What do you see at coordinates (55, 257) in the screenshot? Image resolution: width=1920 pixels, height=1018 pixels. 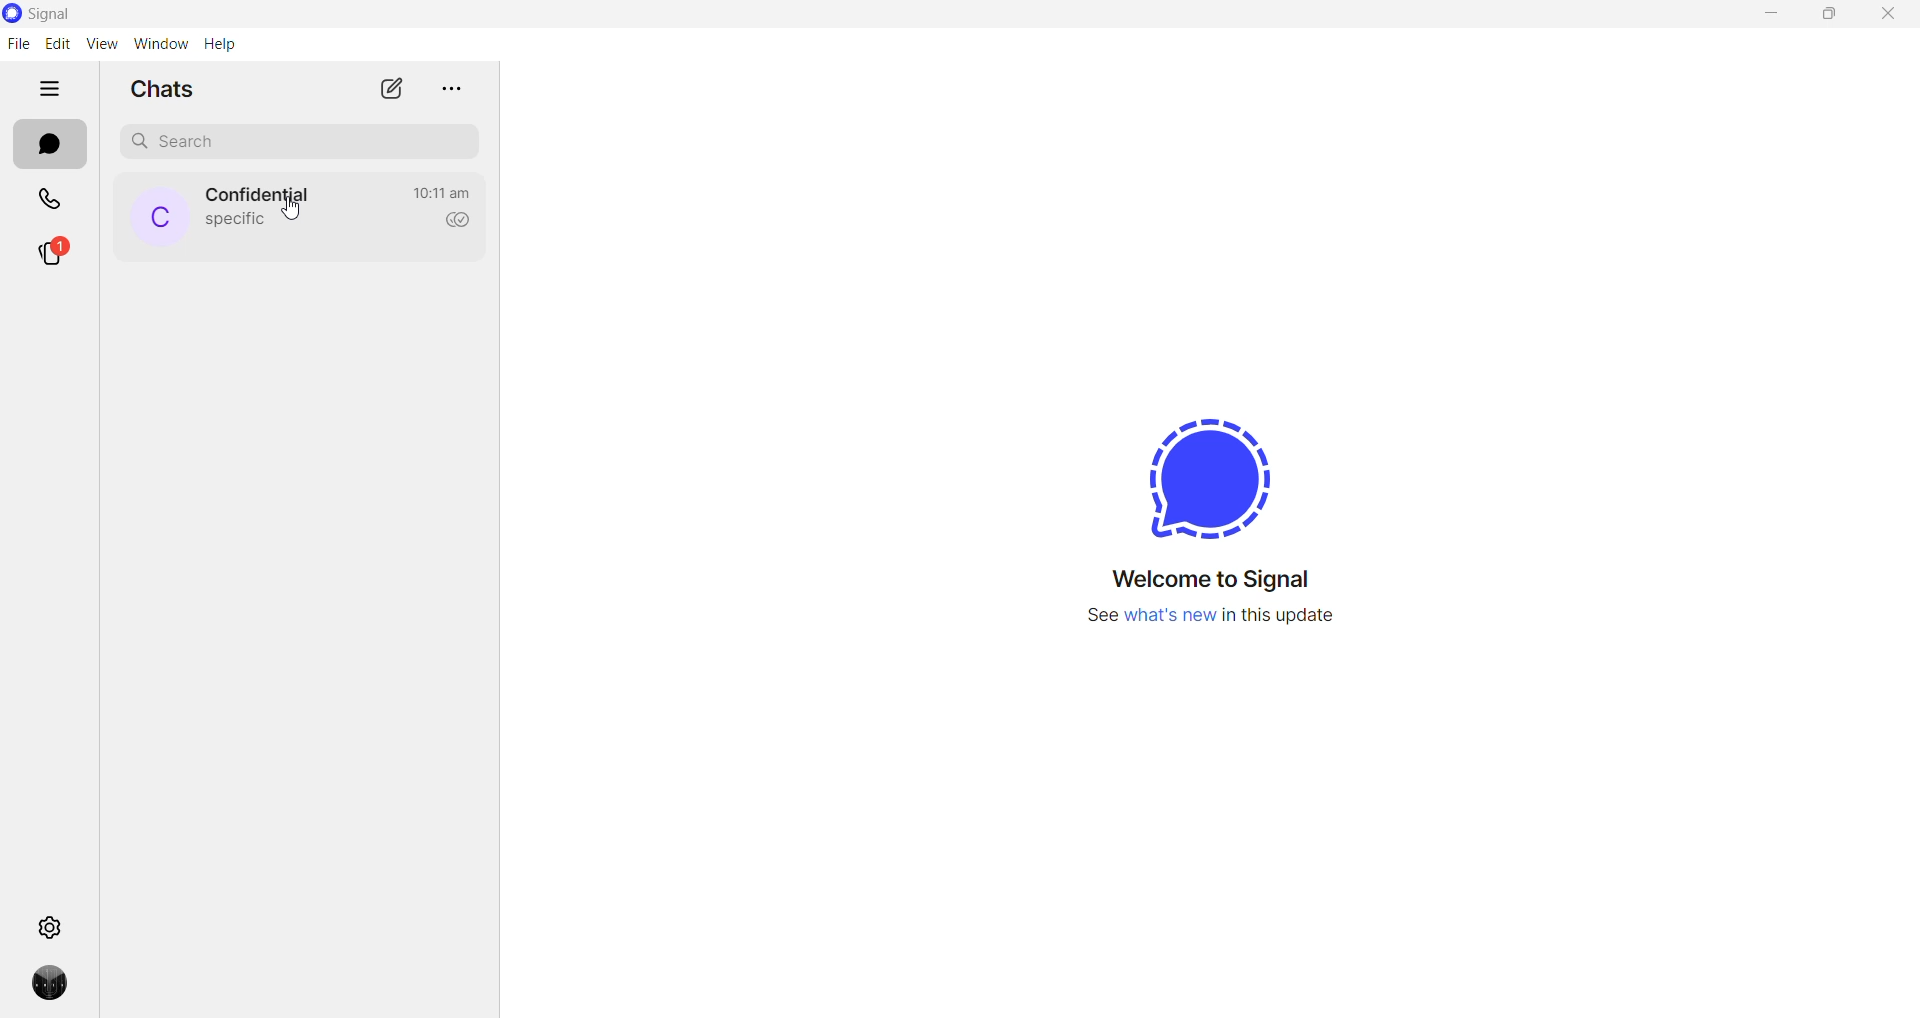 I see `stories` at bounding box center [55, 257].